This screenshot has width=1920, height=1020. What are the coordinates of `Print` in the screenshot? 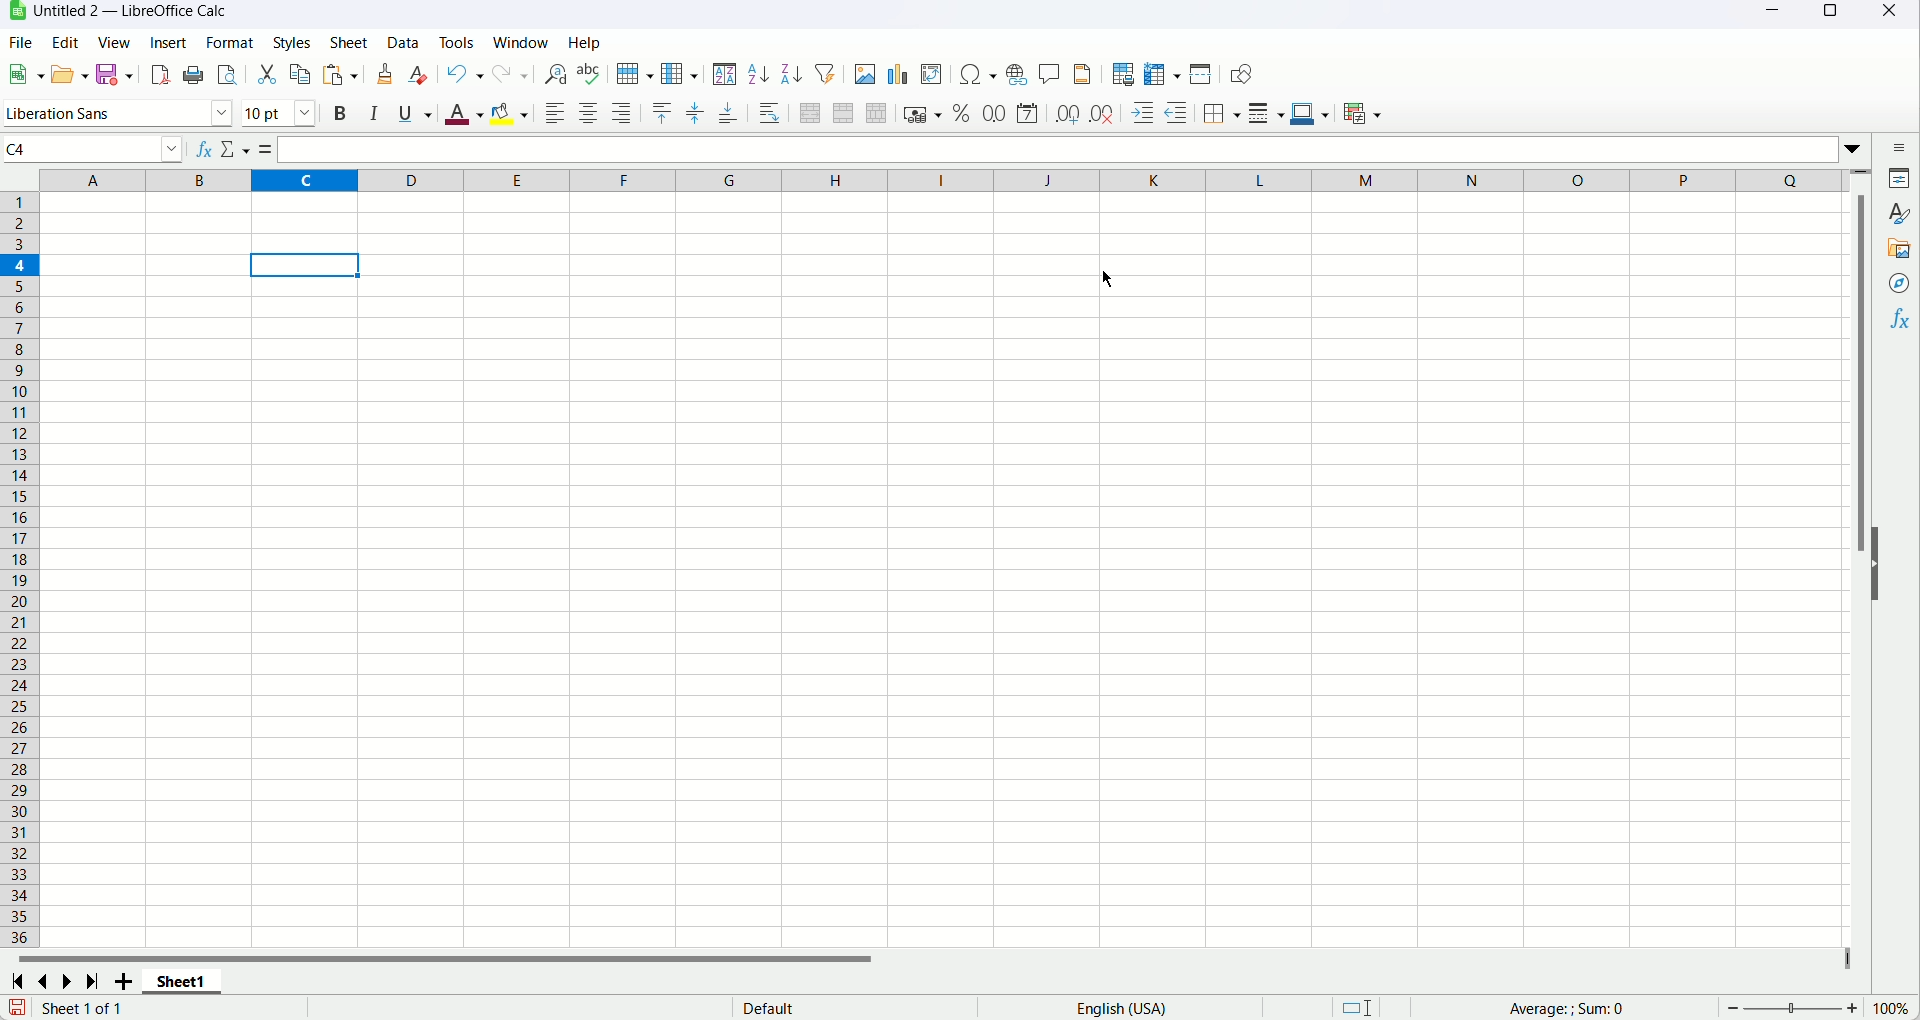 It's located at (197, 75).